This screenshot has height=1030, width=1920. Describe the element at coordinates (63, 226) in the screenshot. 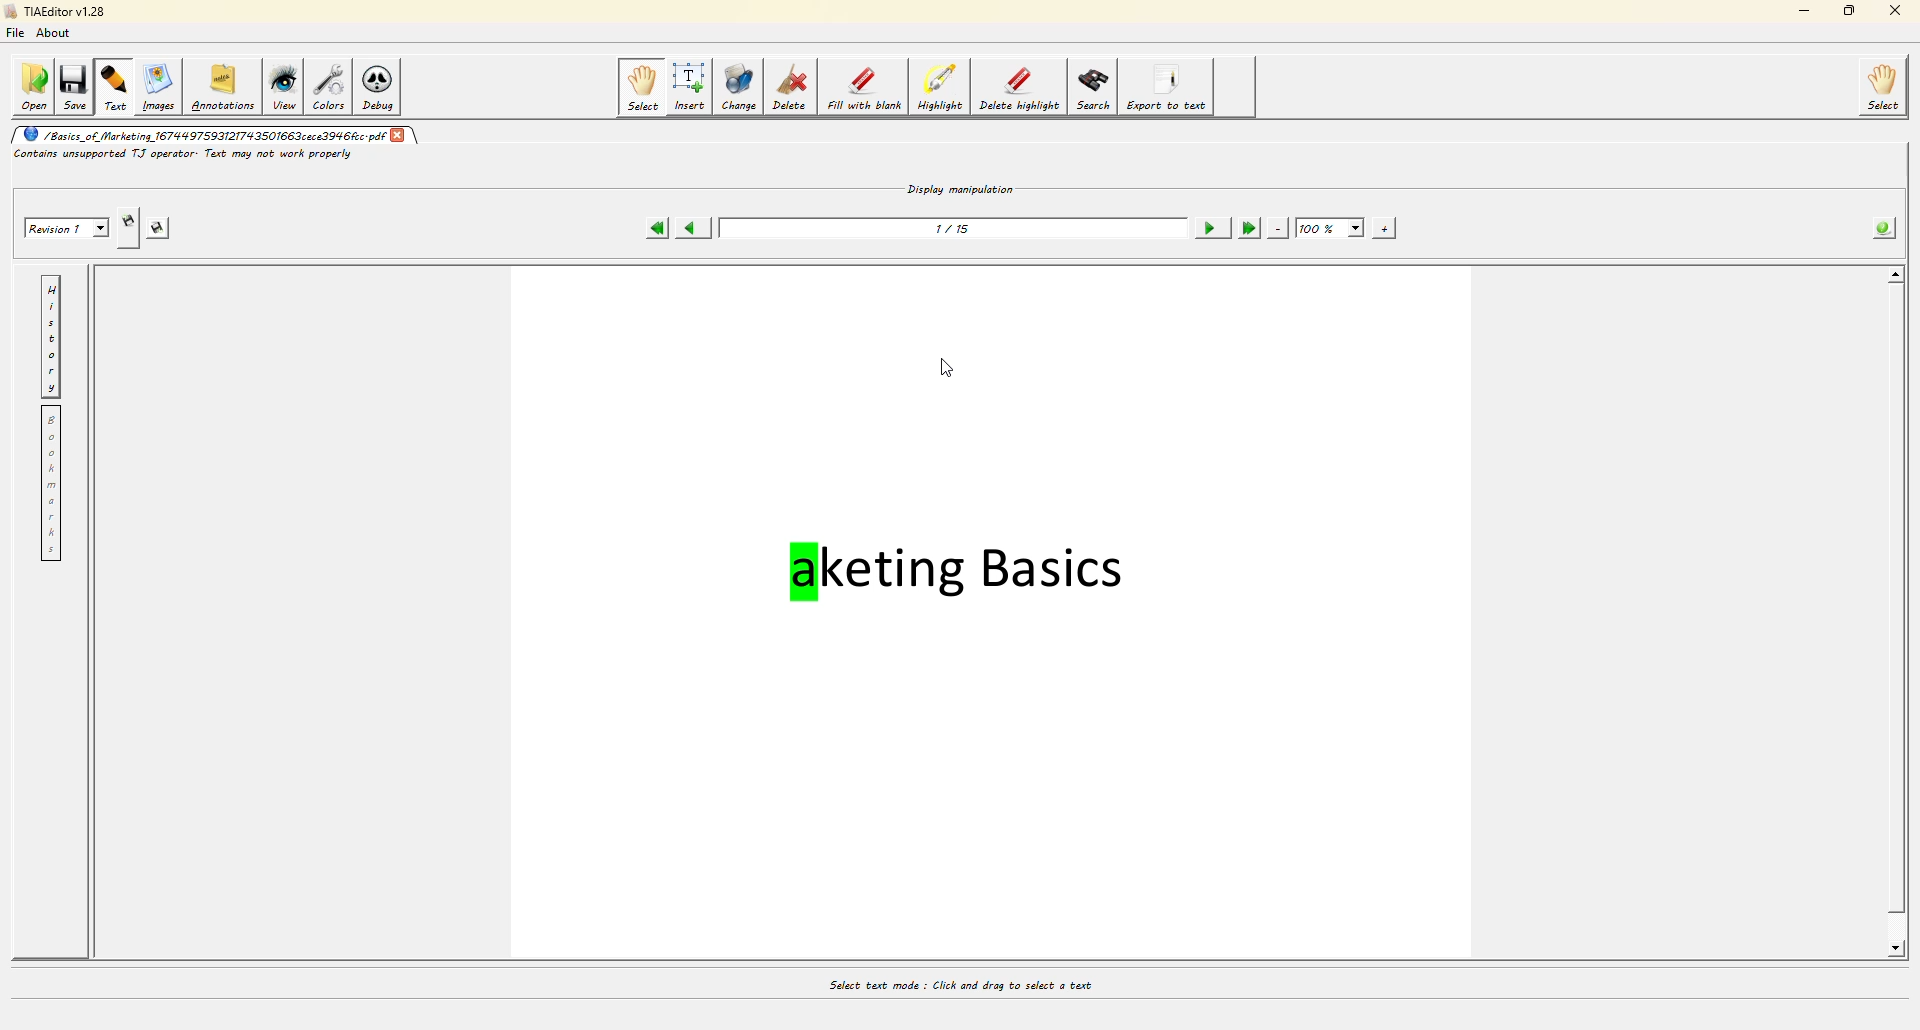

I see `revision` at that location.